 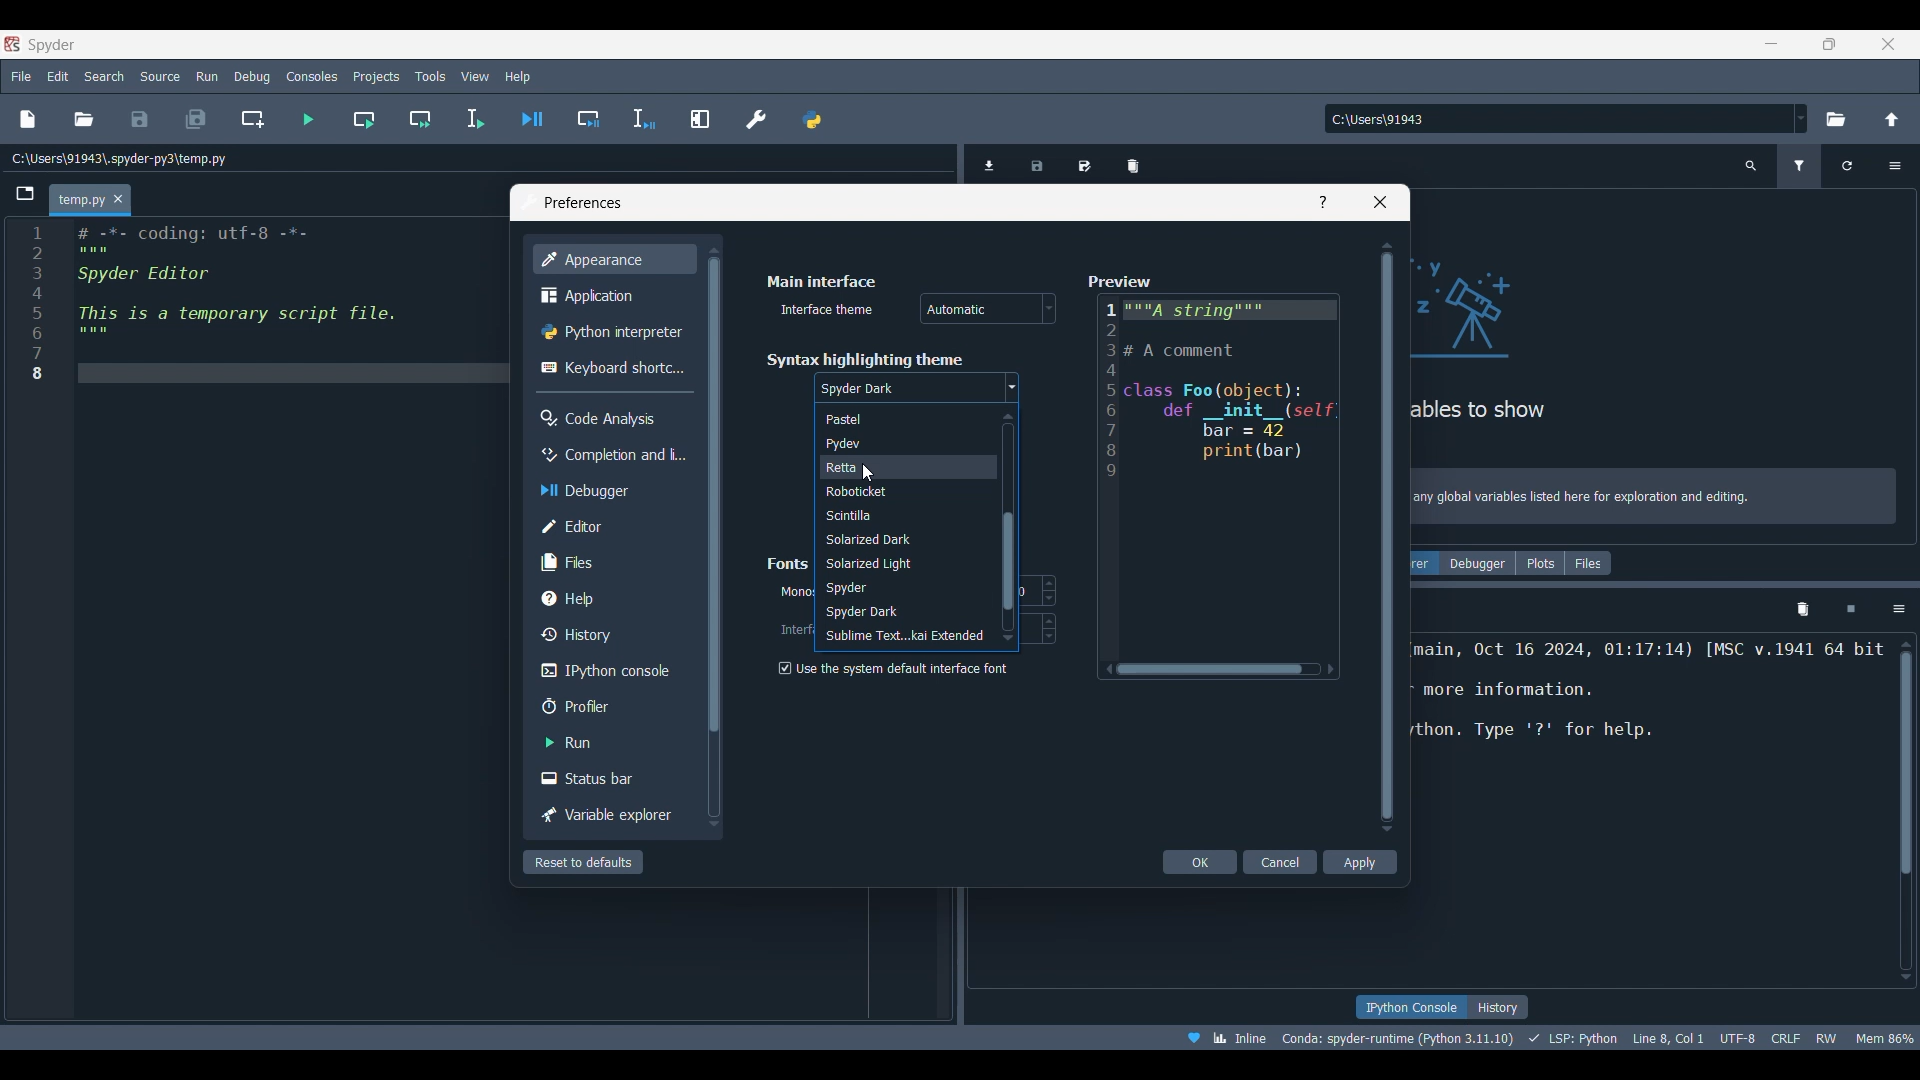 I want to click on Section title, so click(x=864, y=359).